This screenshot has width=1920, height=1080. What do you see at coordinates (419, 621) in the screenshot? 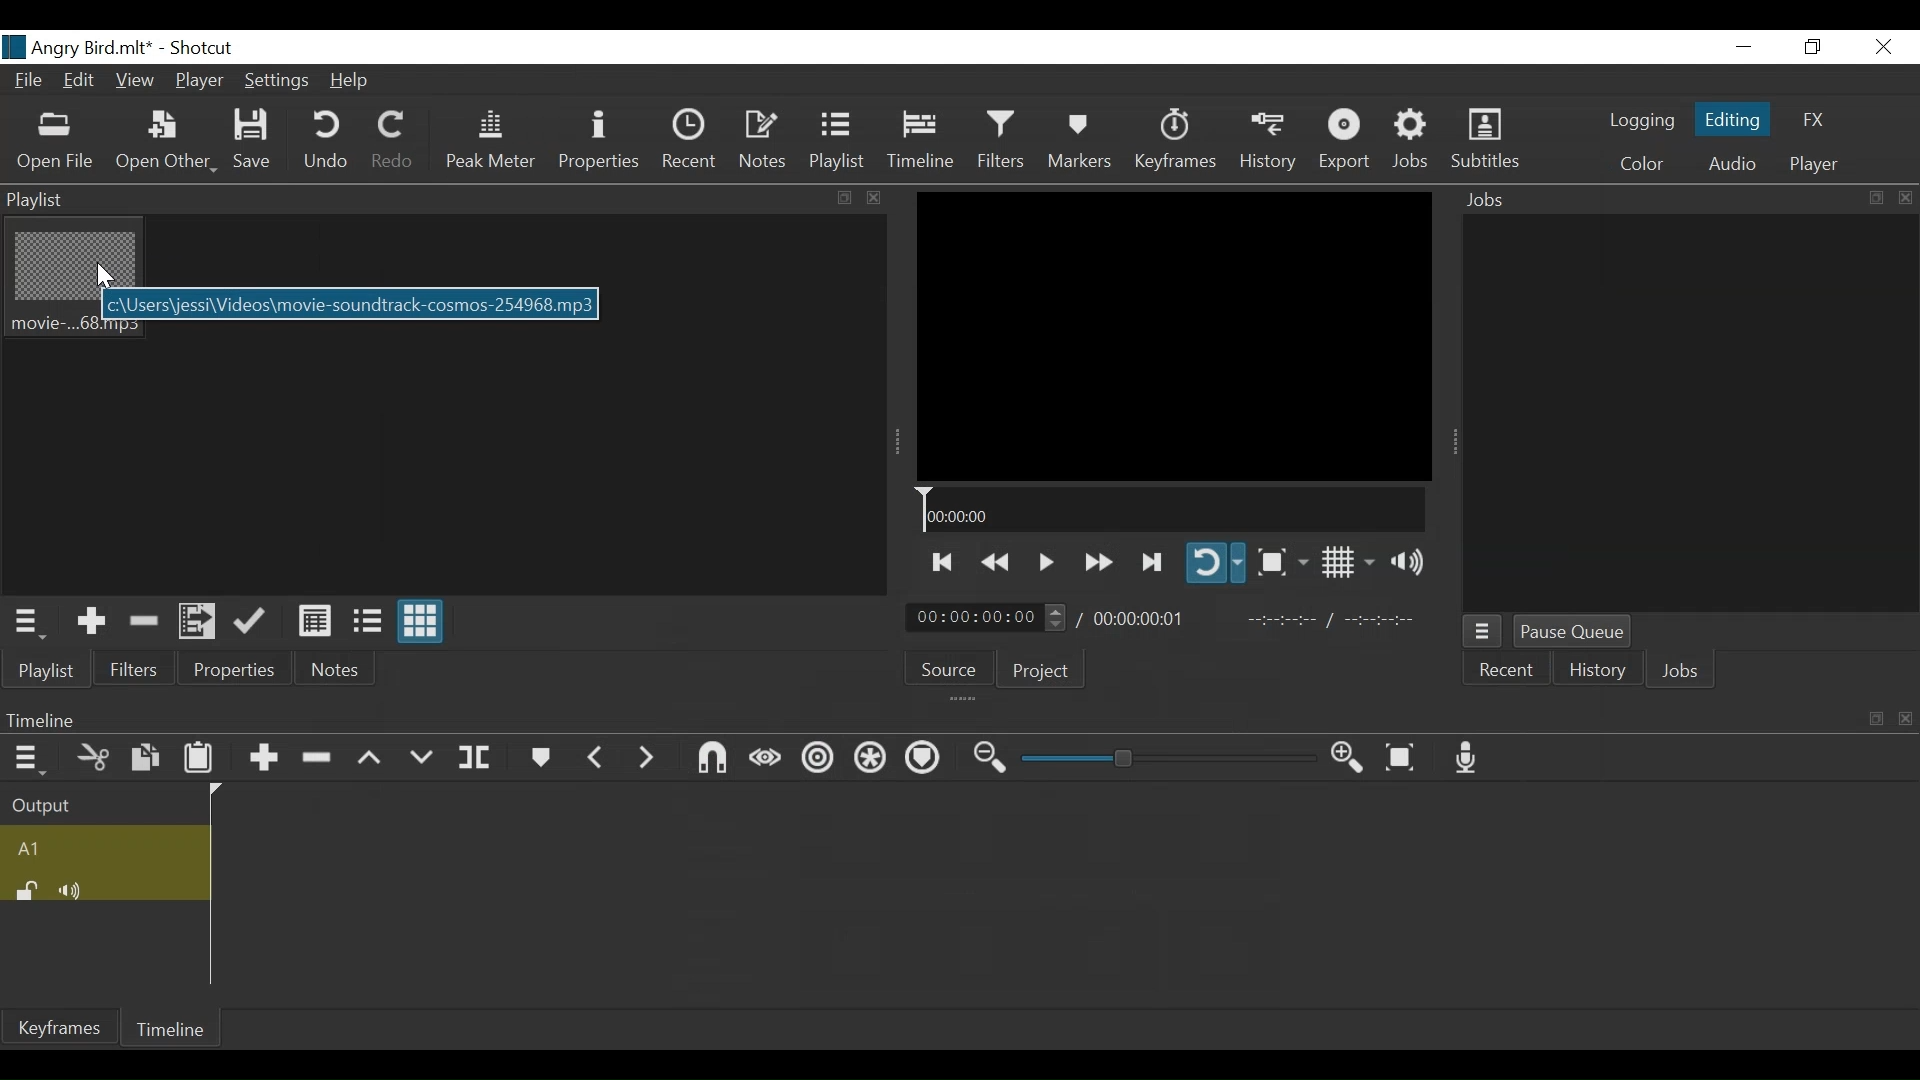
I see `View as icons` at bounding box center [419, 621].